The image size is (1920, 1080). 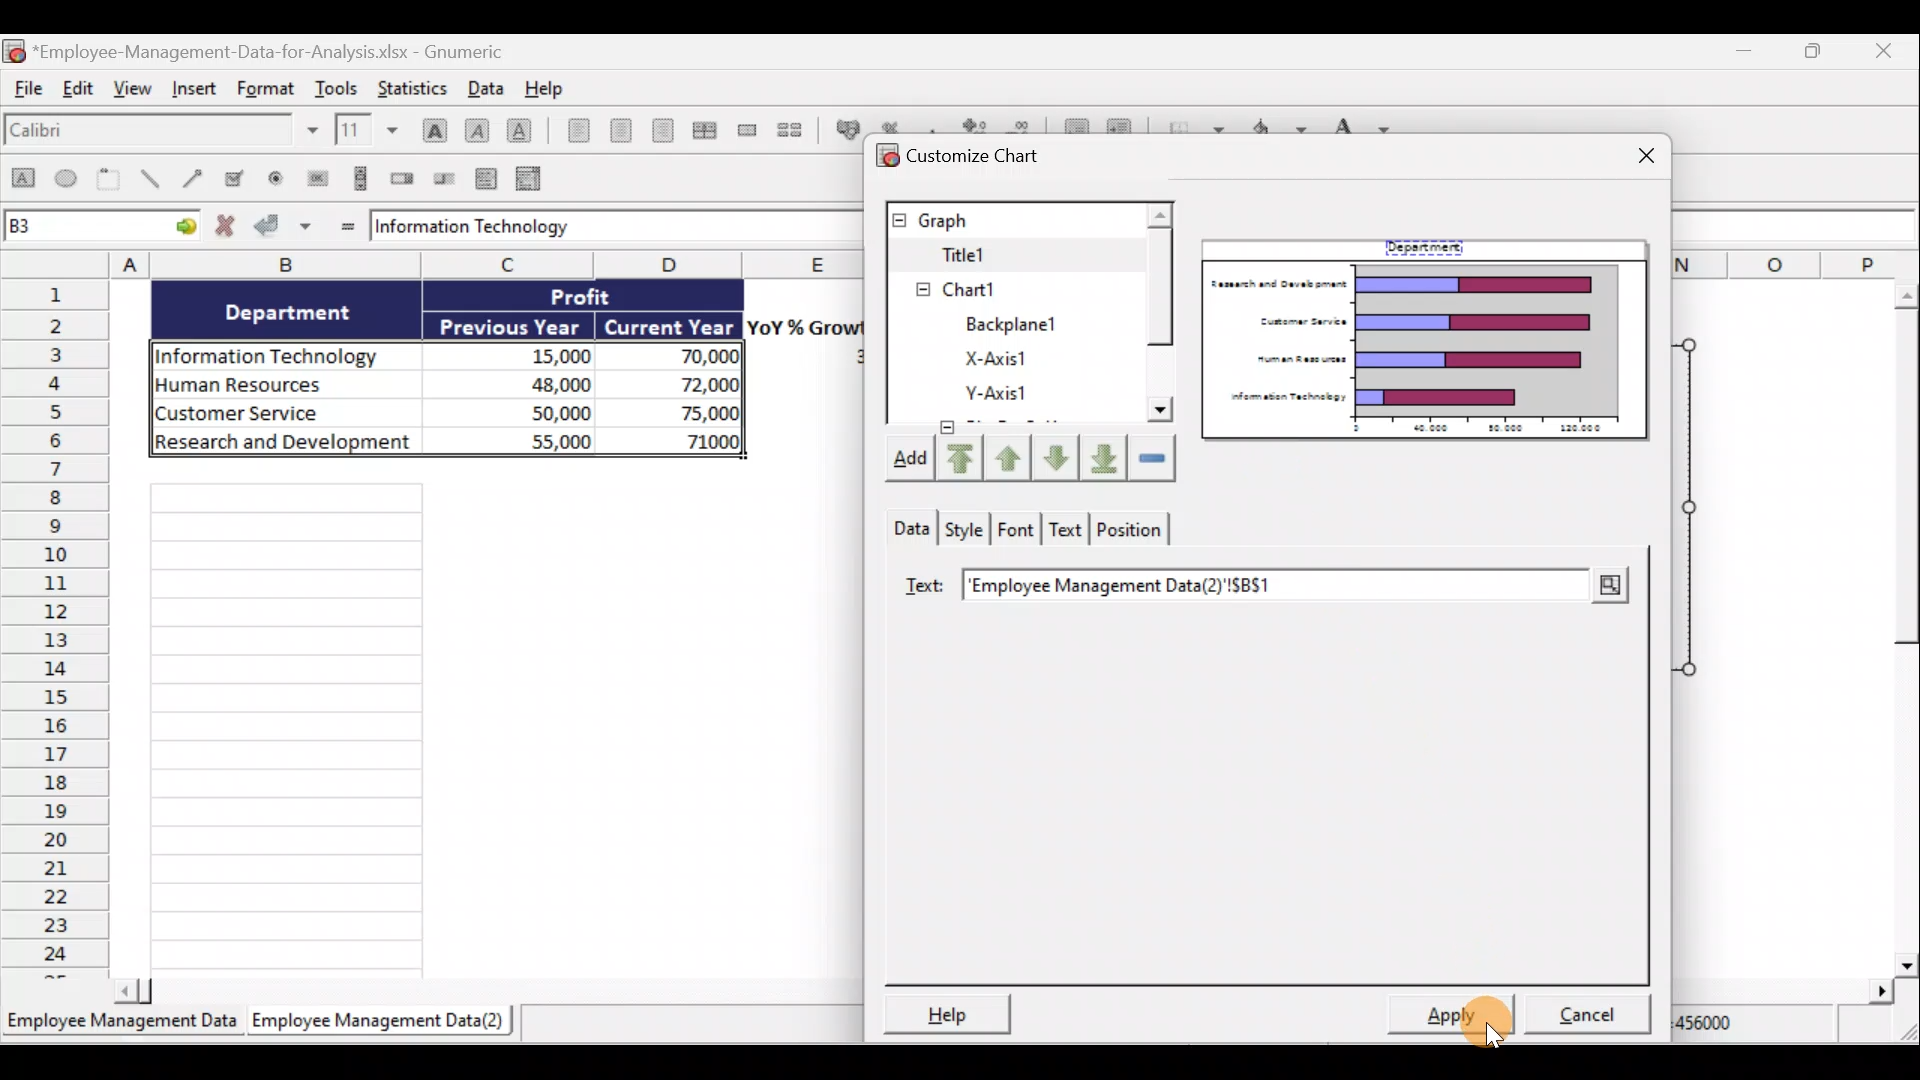 What do you see at coordinates (598, 299) in the screenshot?
I see `Profit` at bounding box center [598, 299].